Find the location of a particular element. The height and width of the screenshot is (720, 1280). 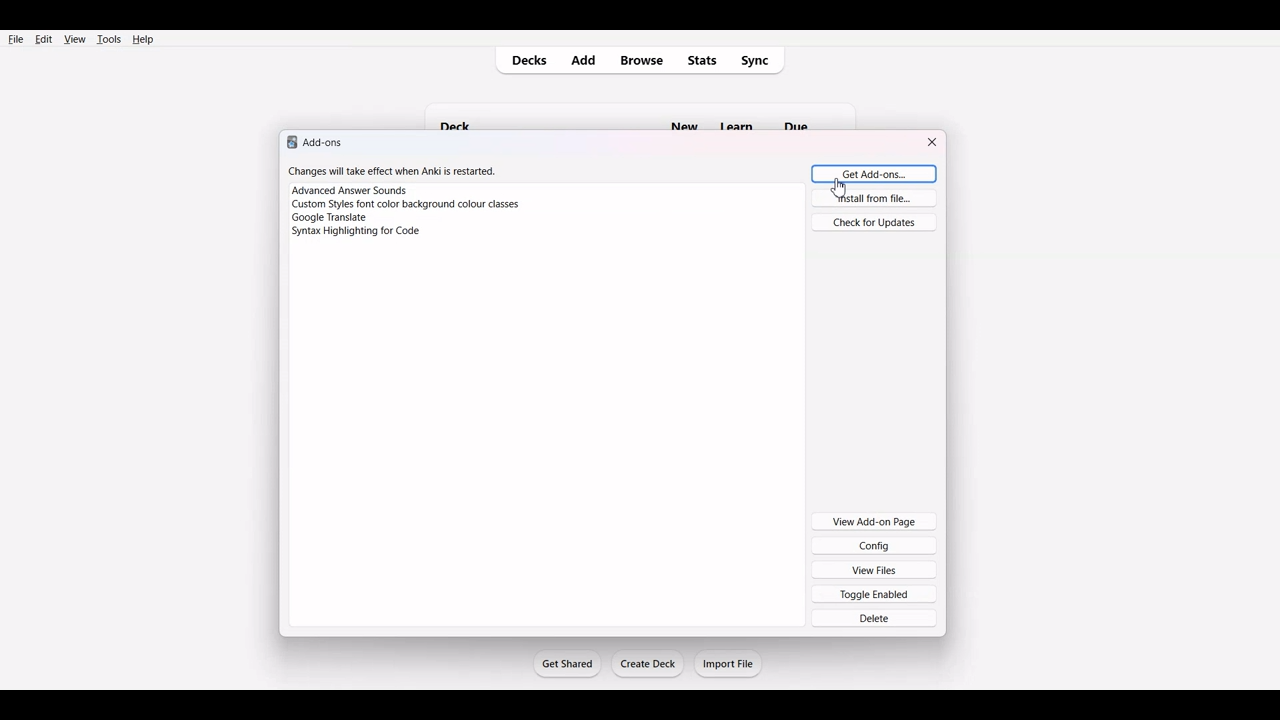

Get Started is located at coordinates (566, 663).